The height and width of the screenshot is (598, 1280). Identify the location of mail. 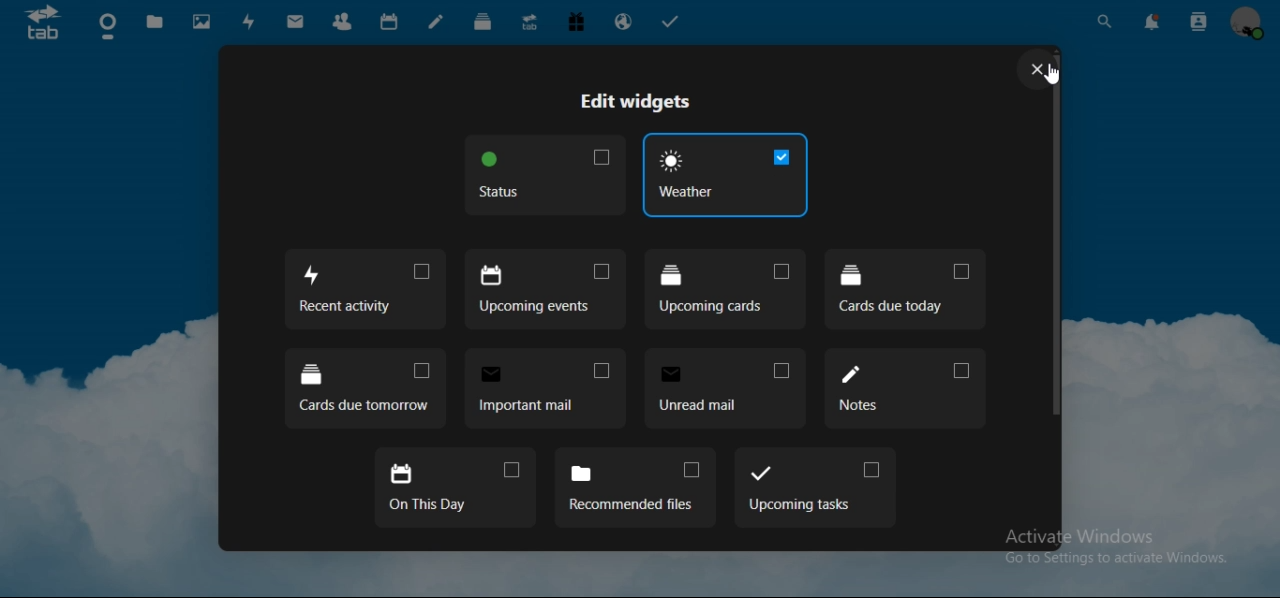
(296, 21).